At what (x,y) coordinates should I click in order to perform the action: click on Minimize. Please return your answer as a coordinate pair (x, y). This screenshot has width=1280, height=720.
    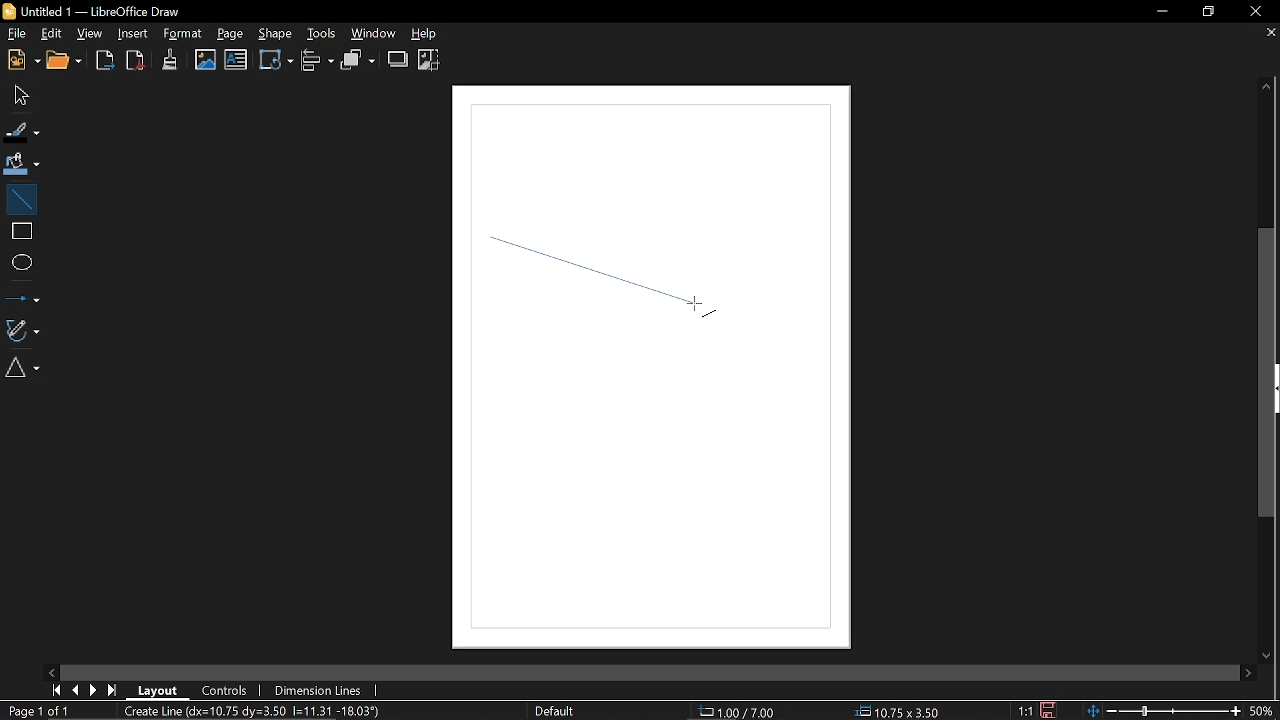
    Looking at the image, I should click on (1161, 12).